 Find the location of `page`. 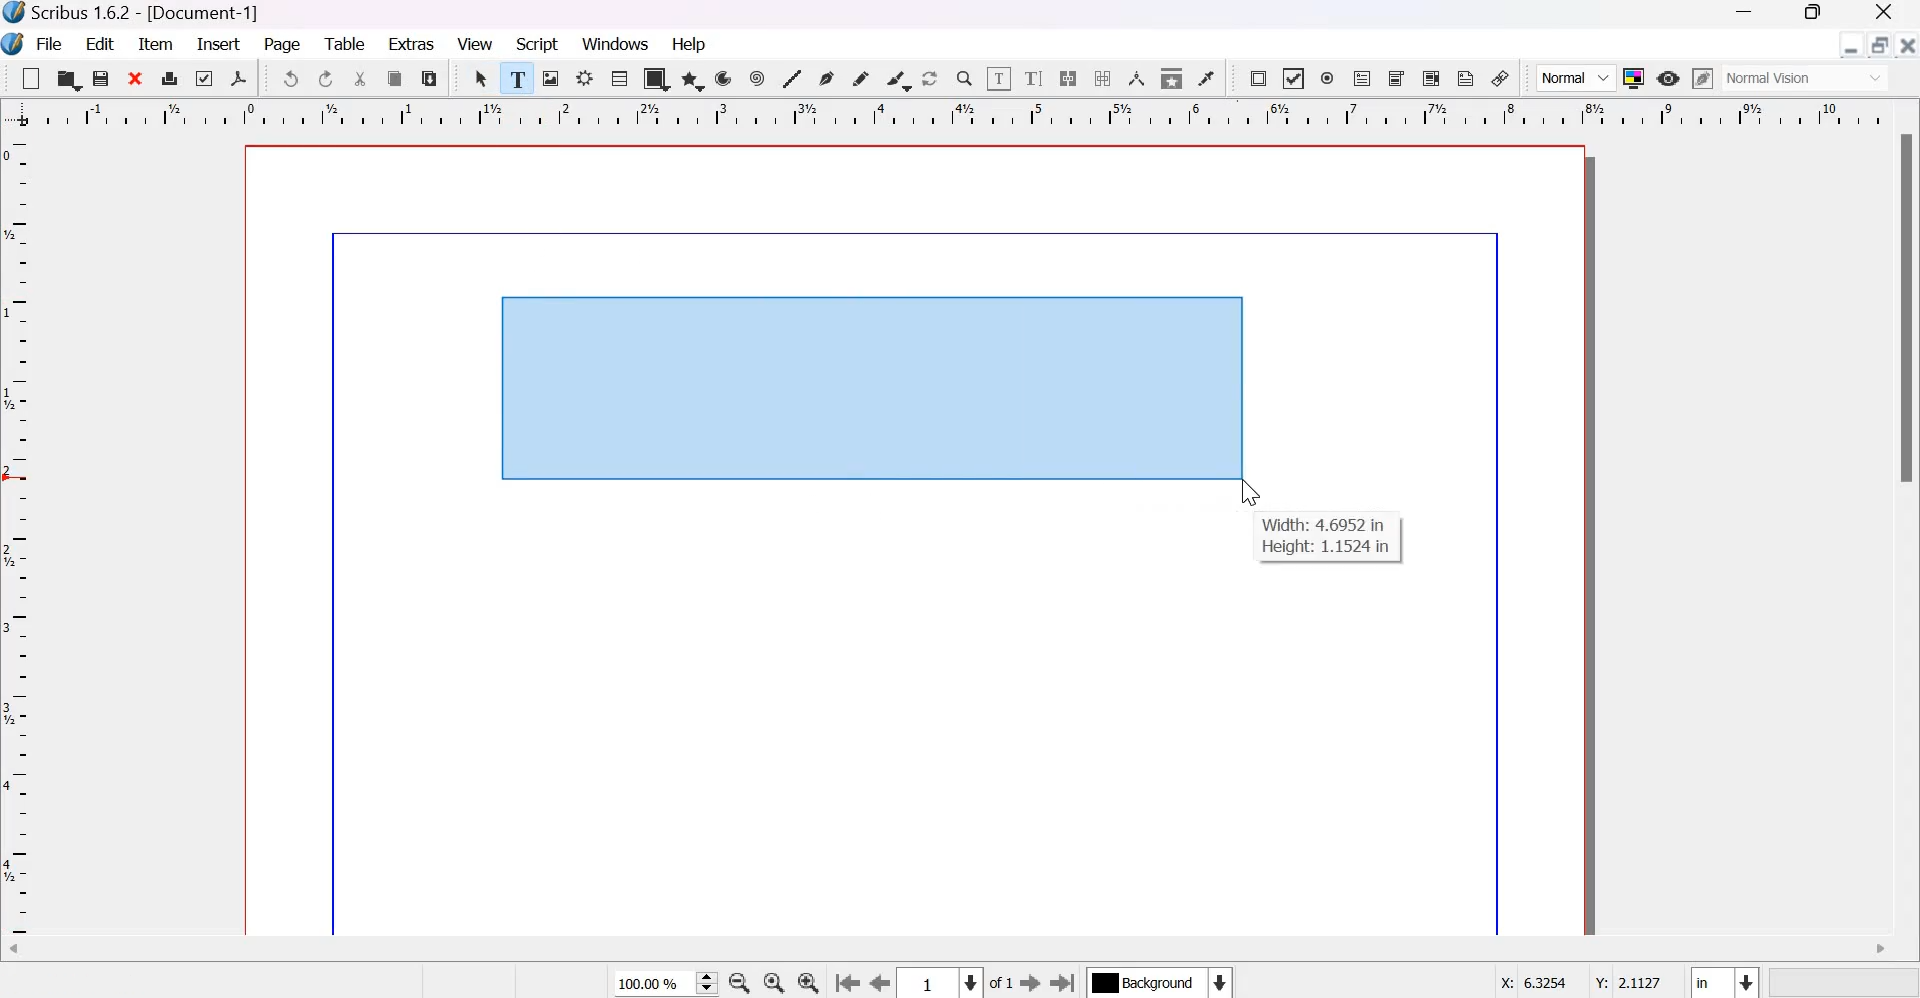

page is located at coordinates (284, 46).